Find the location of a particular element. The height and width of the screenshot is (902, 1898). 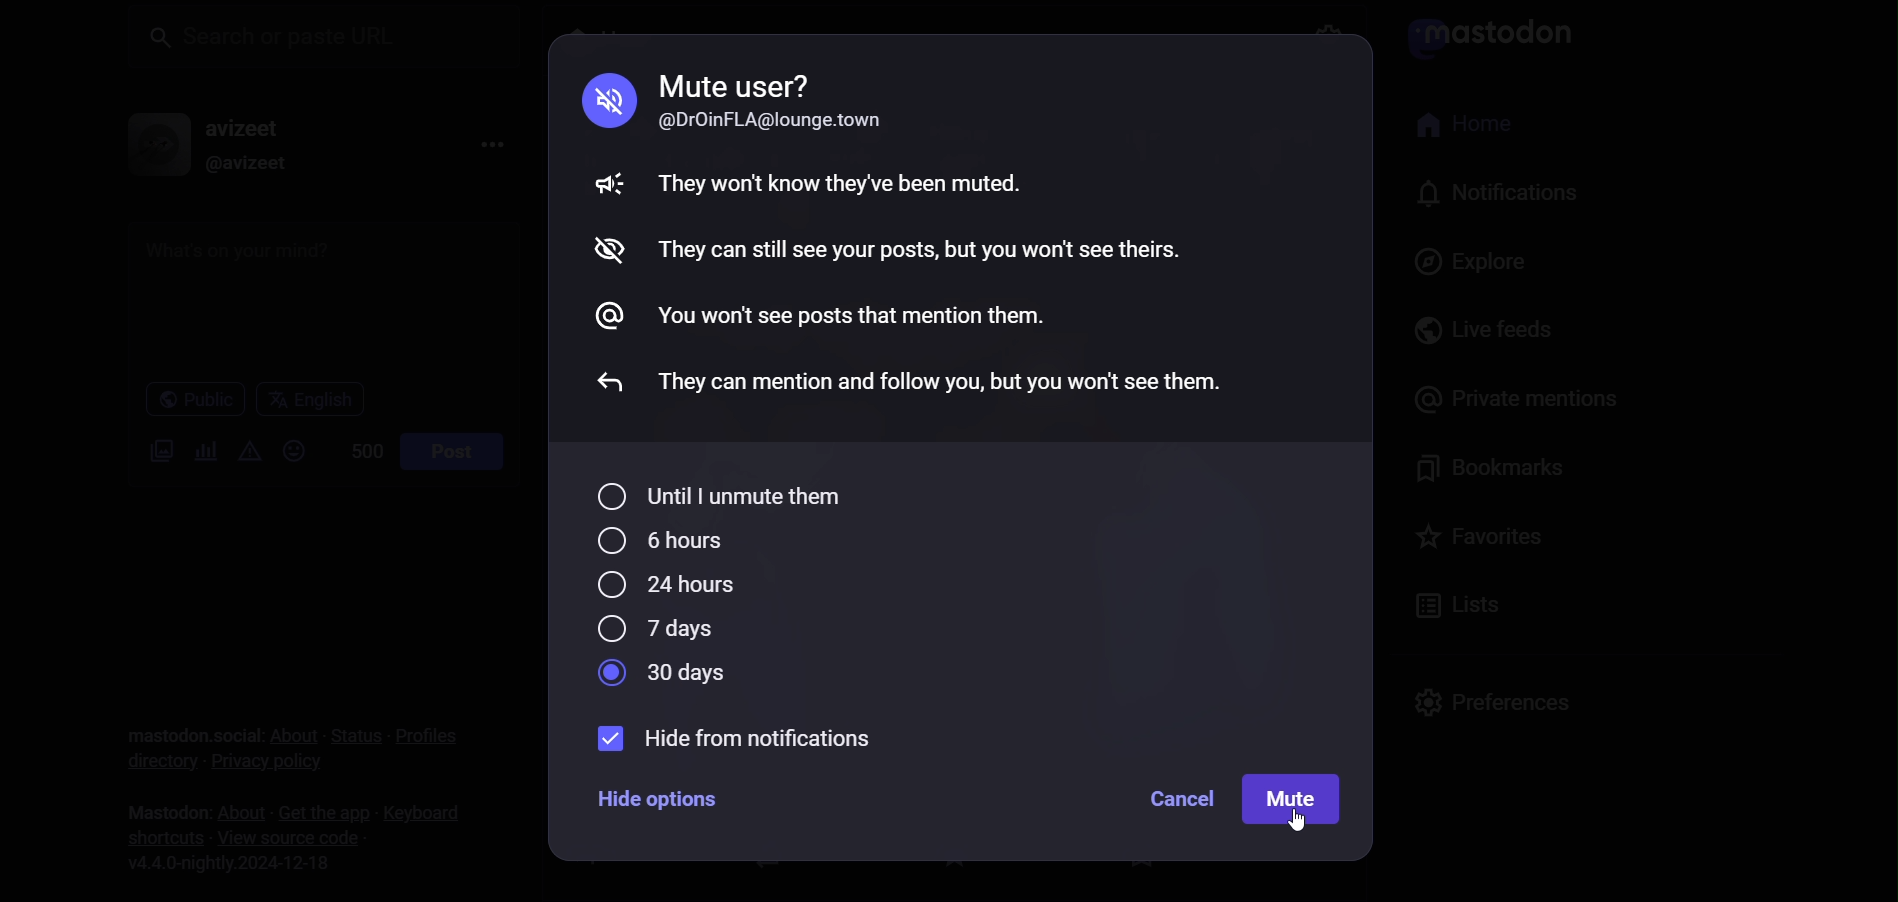

cancel is located at coordinates (1179, 799).